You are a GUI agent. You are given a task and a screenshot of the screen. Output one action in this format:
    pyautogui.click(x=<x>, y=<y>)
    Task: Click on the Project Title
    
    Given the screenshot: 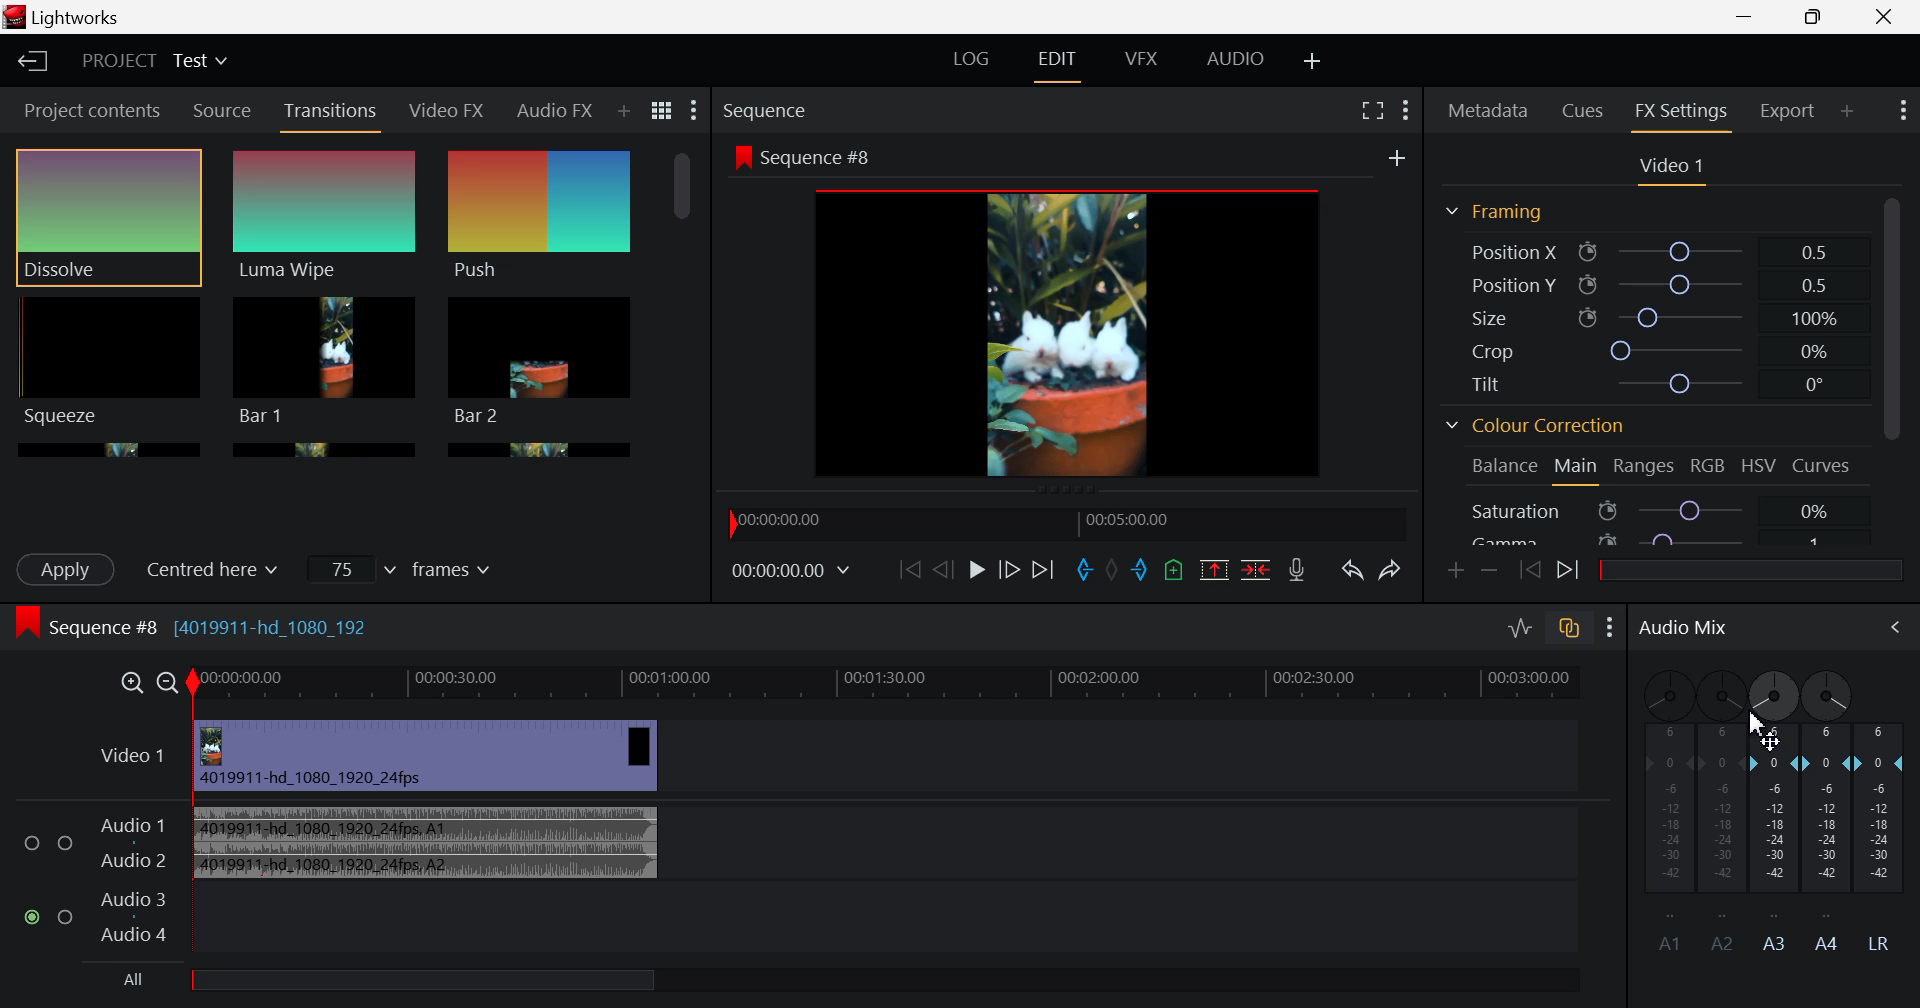 What is the action you would take?
    pyautogui.click(x=158, y=61)
    